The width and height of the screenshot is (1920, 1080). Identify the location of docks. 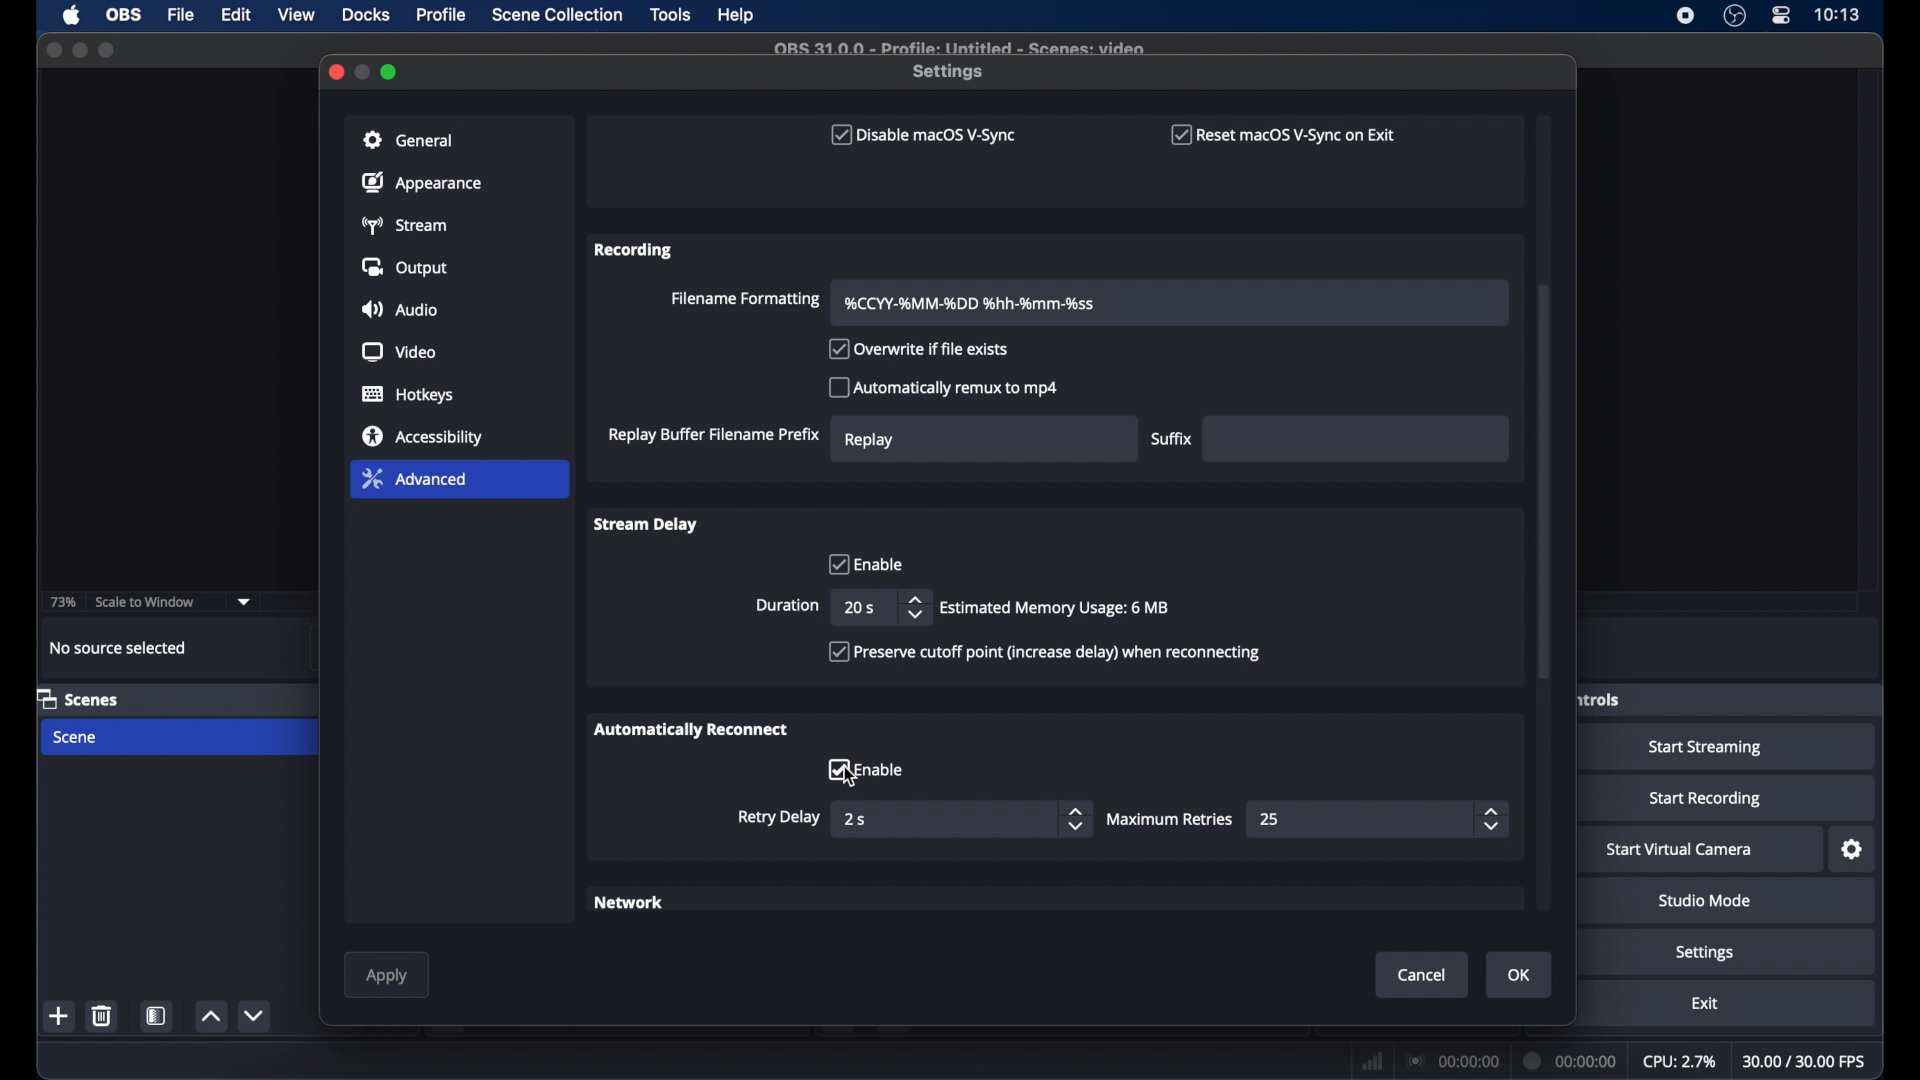
(367, 15).